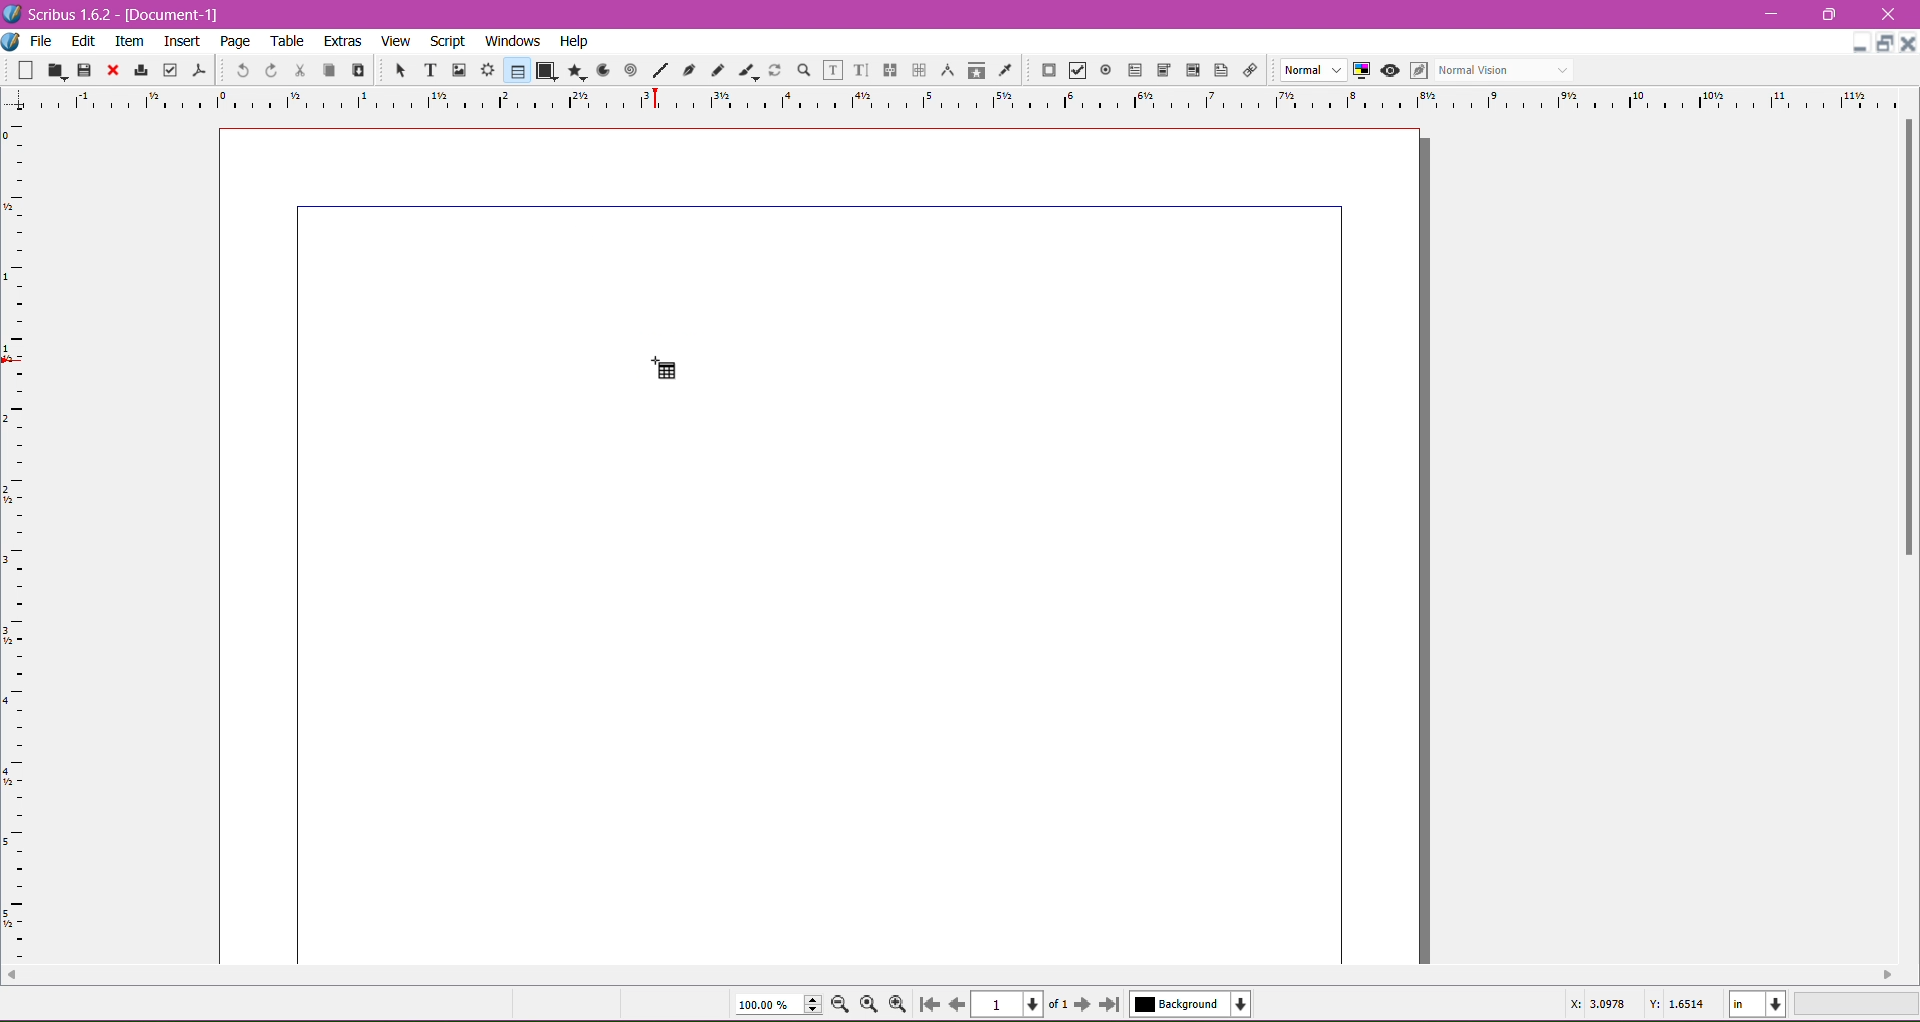 The height and width of the screenshot is (1022, 1920). What do you see at coordinates (573, 70) in the screenshot?
I see `Polygon` at bounding box center [573, 70].